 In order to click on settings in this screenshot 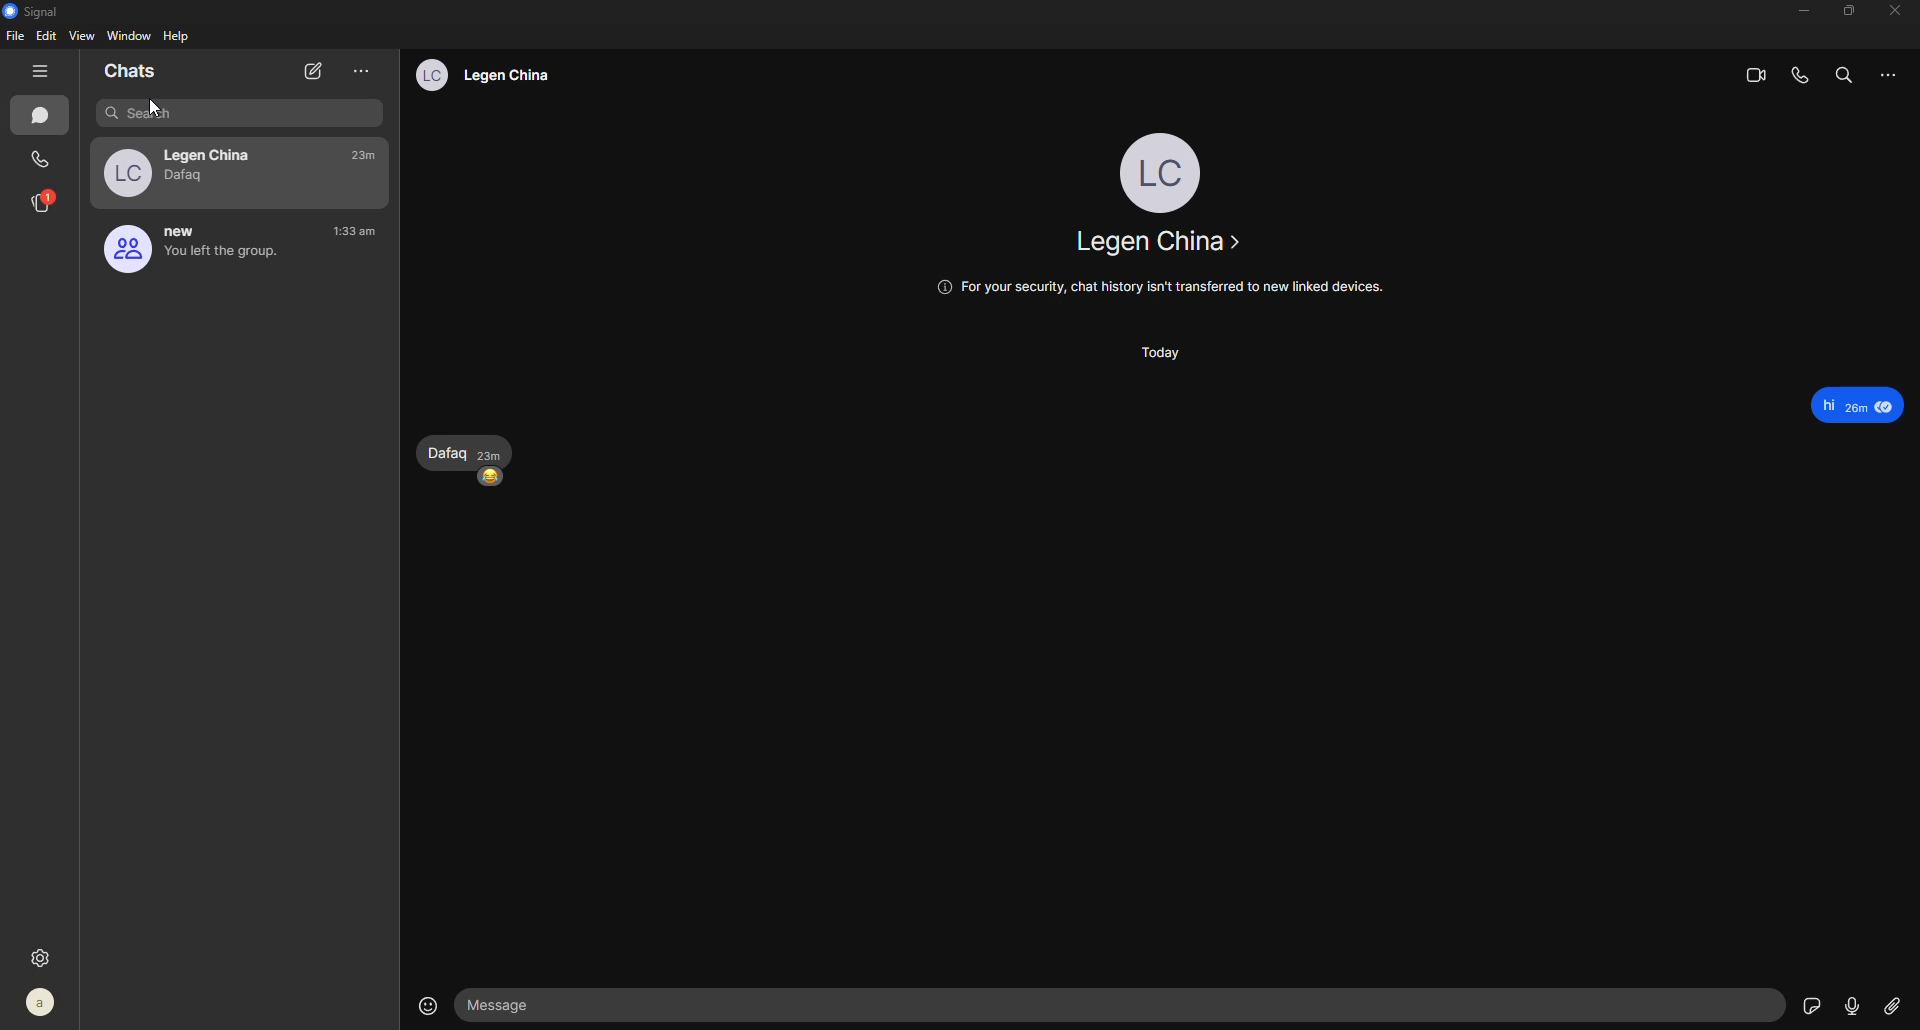, I will do `click(39, 956)`.